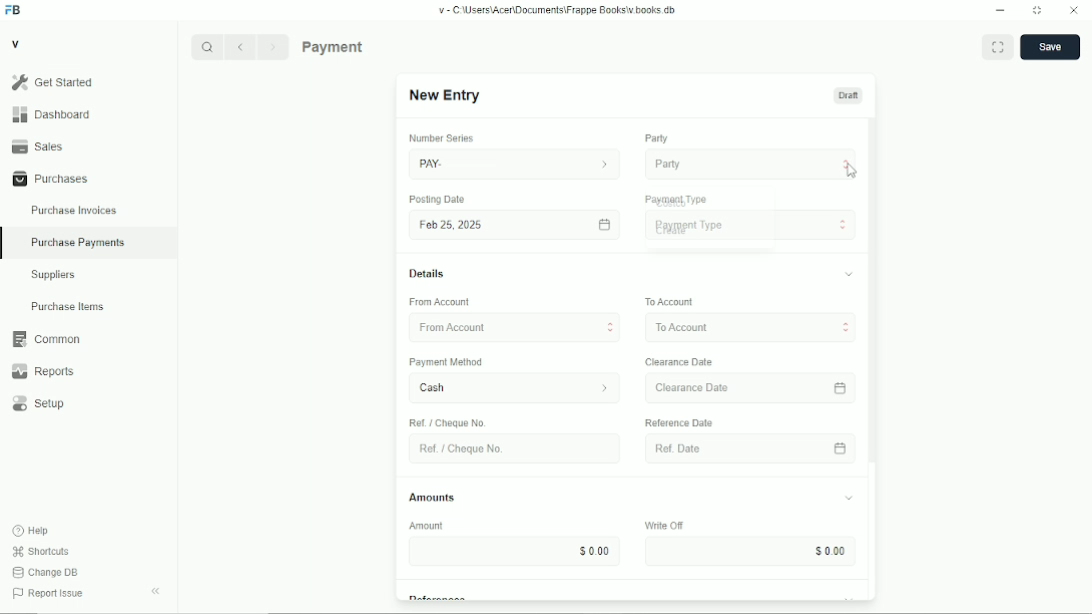  What do you see at coordinates (88, 146) in the screenshot?
I see `Sales` at bounding box center [88, 146].